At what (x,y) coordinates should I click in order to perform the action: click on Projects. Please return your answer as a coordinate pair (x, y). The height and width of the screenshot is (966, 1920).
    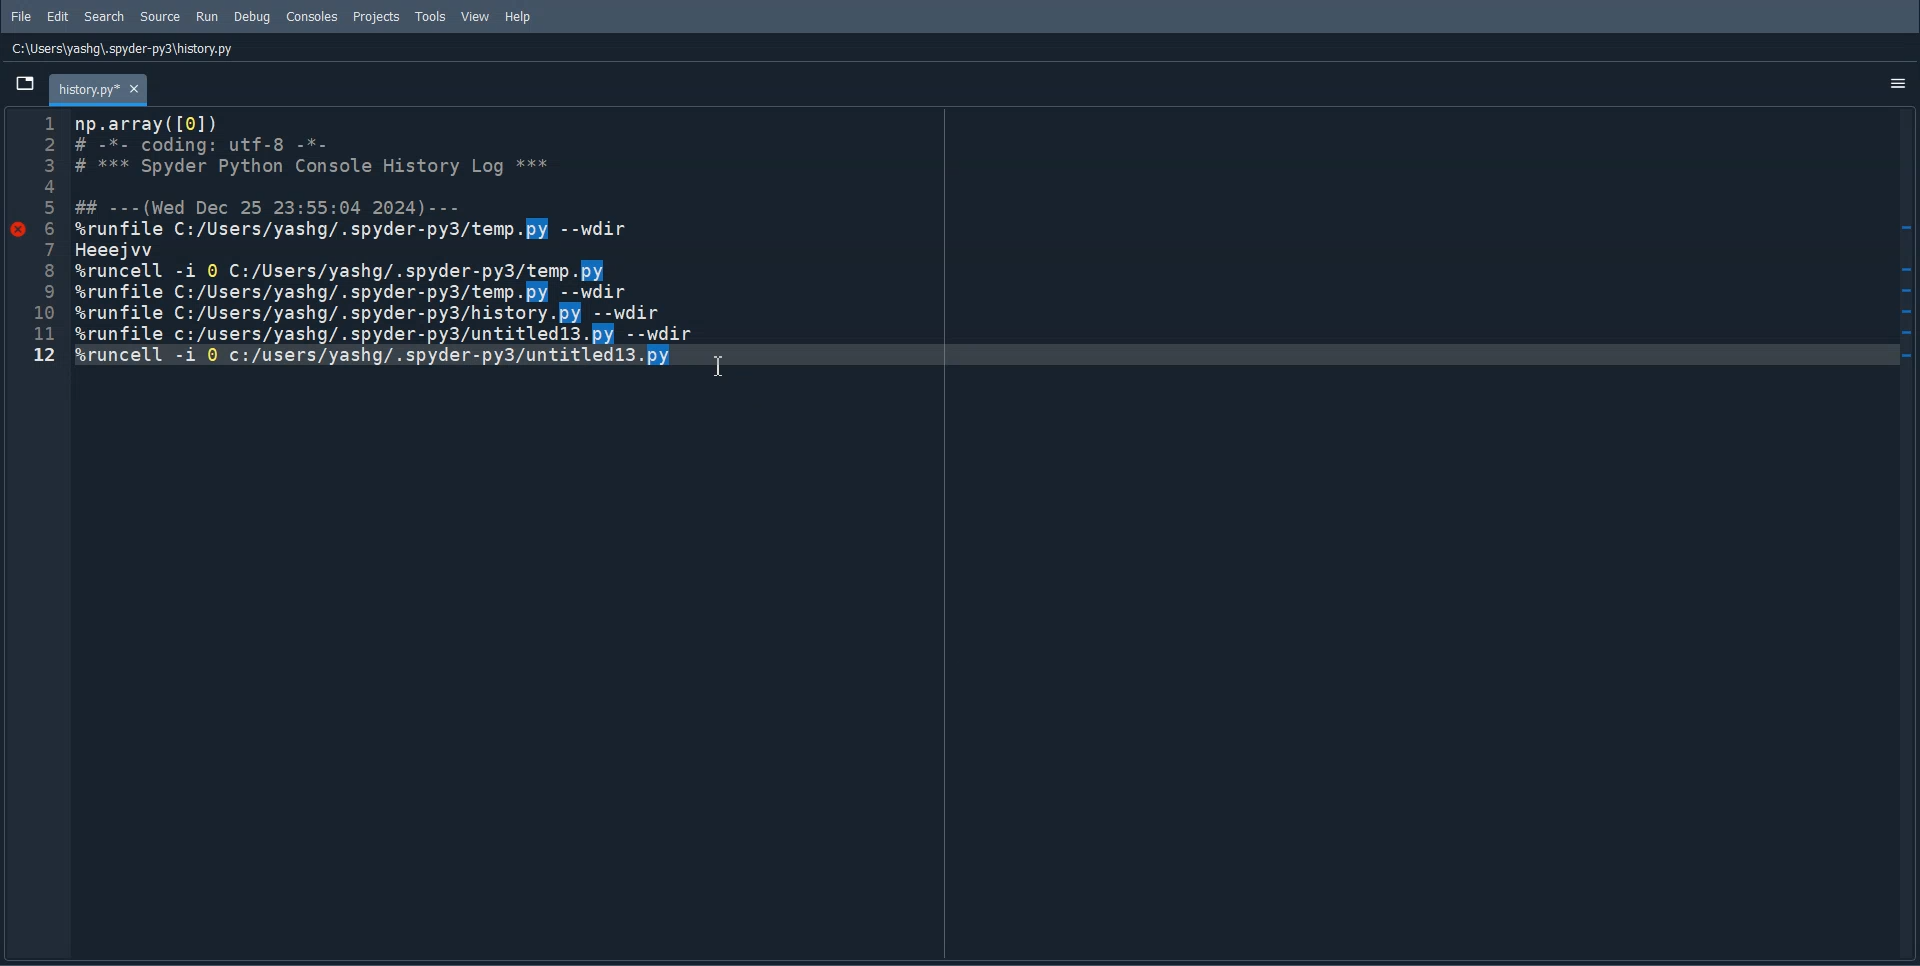
    Looking at the image, I should click on (375, 17).